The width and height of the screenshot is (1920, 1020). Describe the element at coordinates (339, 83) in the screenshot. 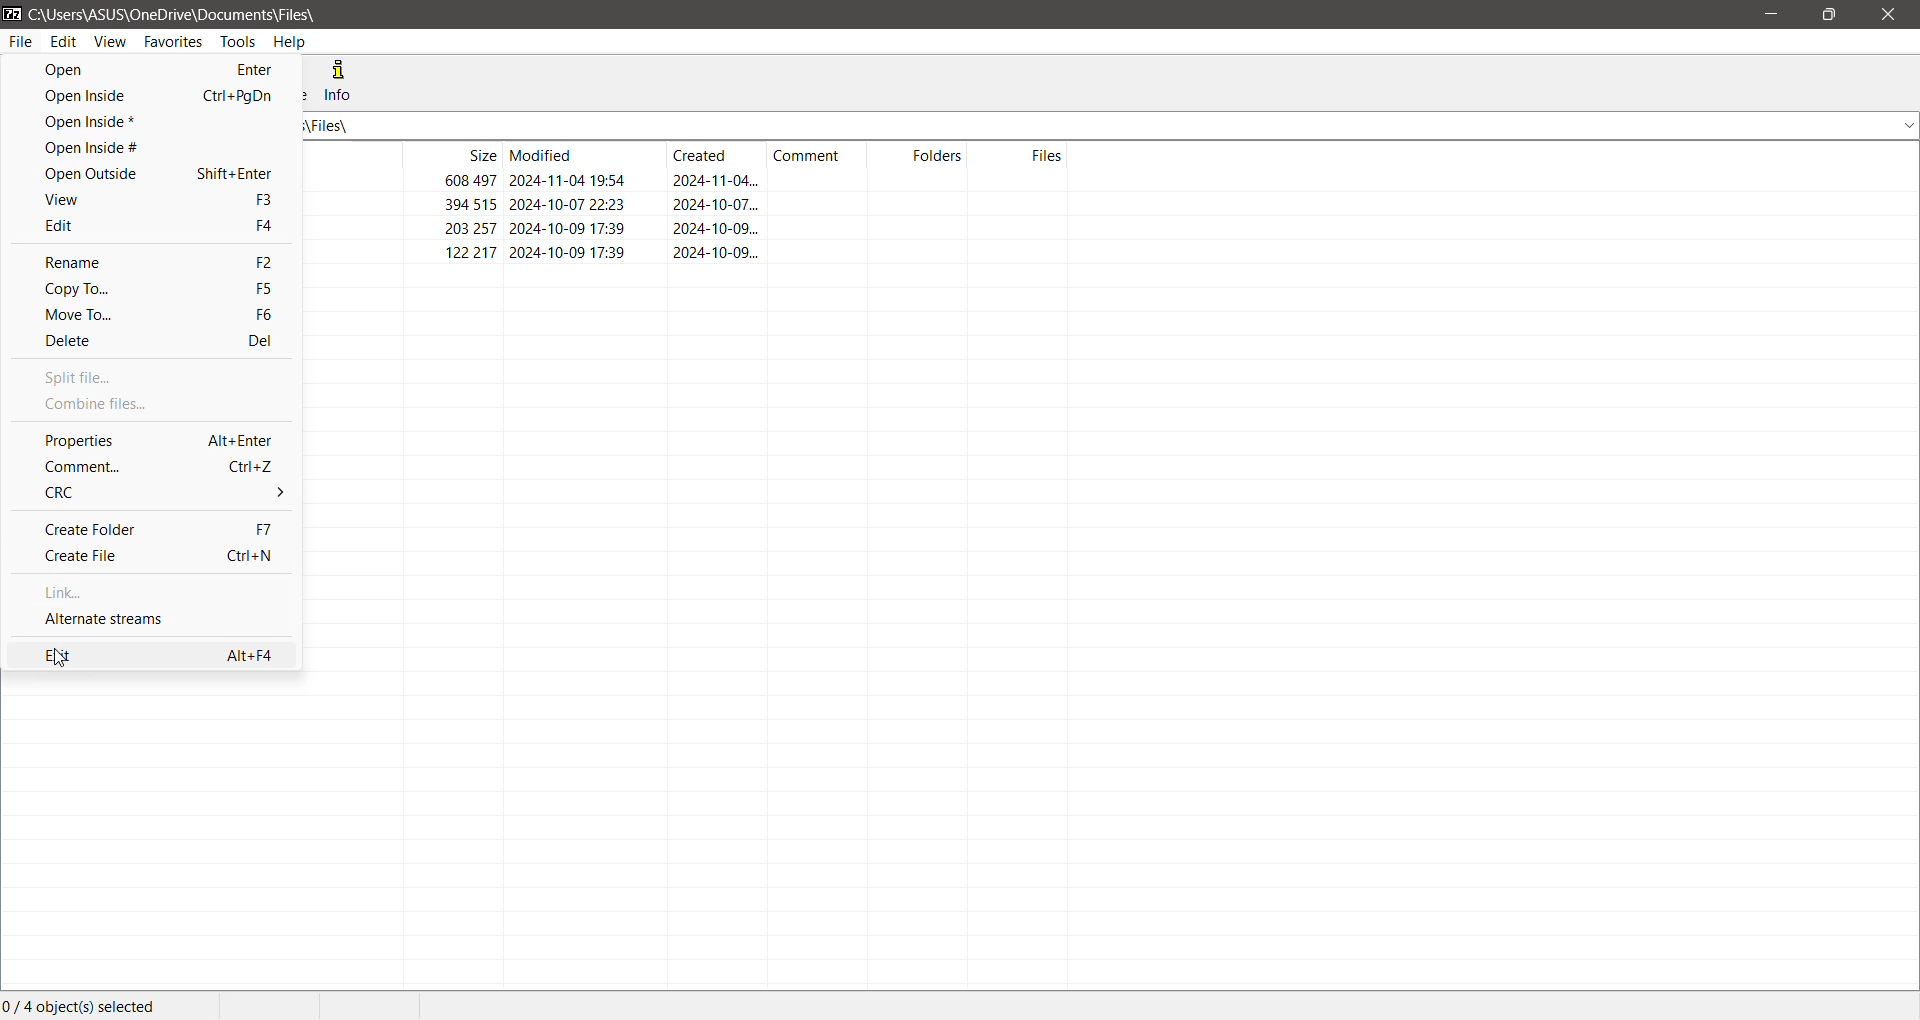

I see `Info` at that location.